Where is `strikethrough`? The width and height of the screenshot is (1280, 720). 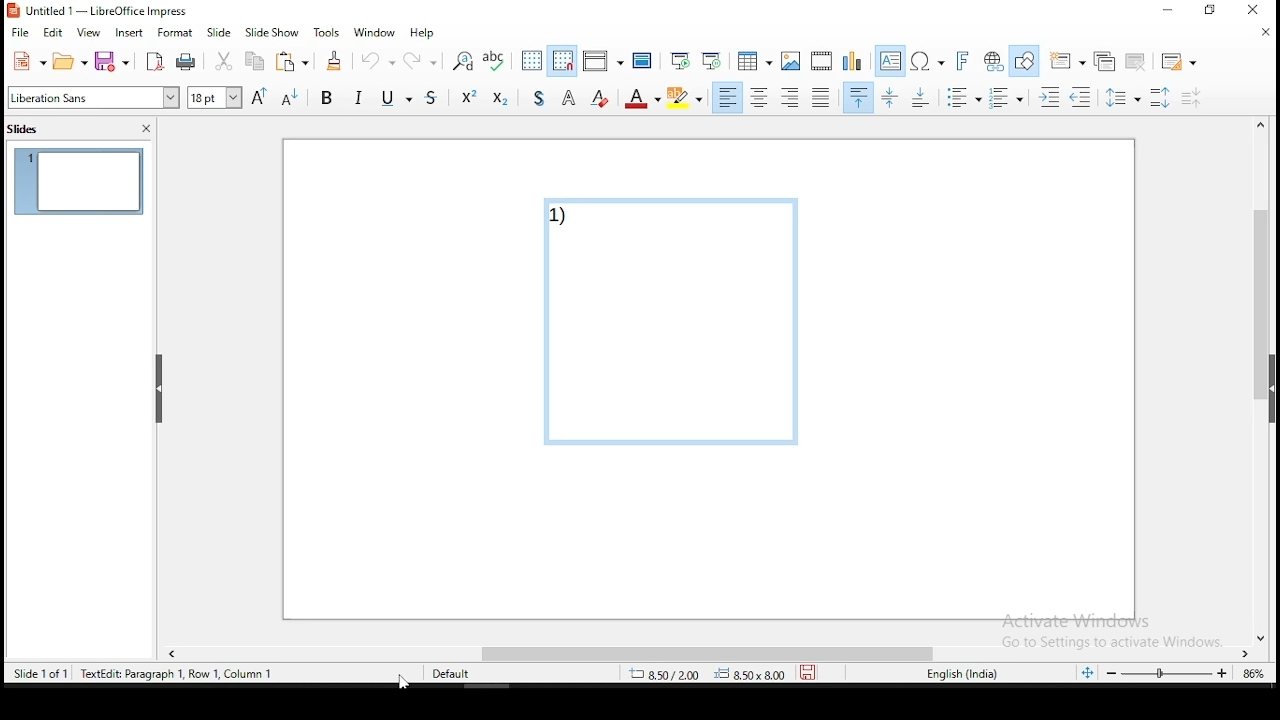
strikethrough is located at coordinates (421, 99).